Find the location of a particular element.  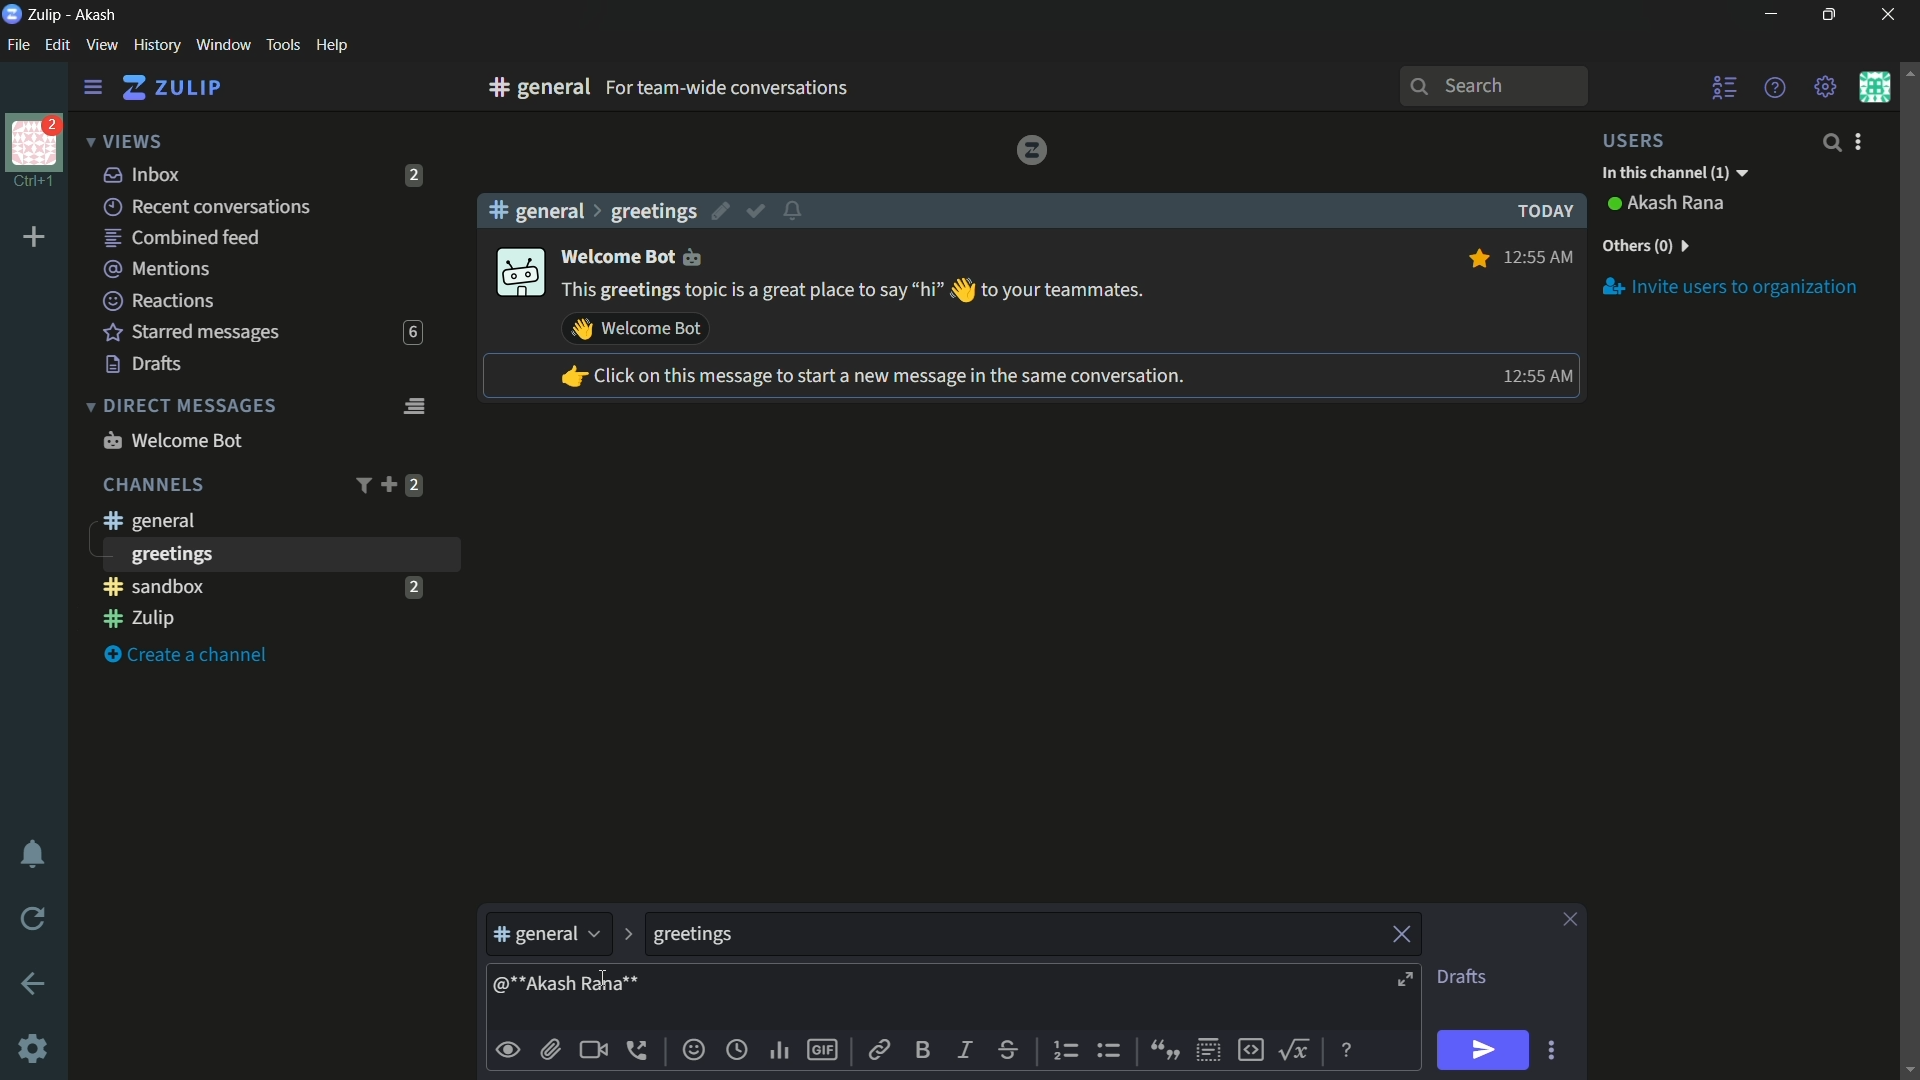

general channel is located at coordinates (147, 520).